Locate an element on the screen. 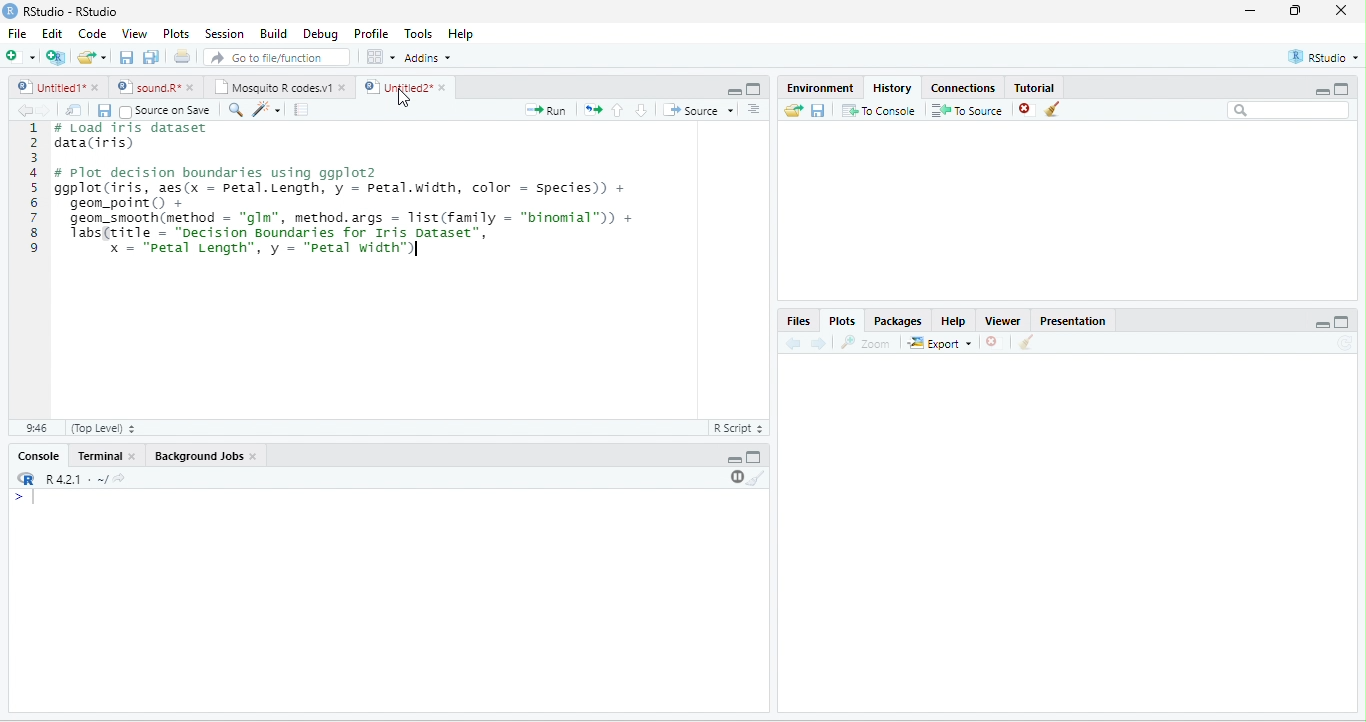  logo is located at coordinates (9, 11).